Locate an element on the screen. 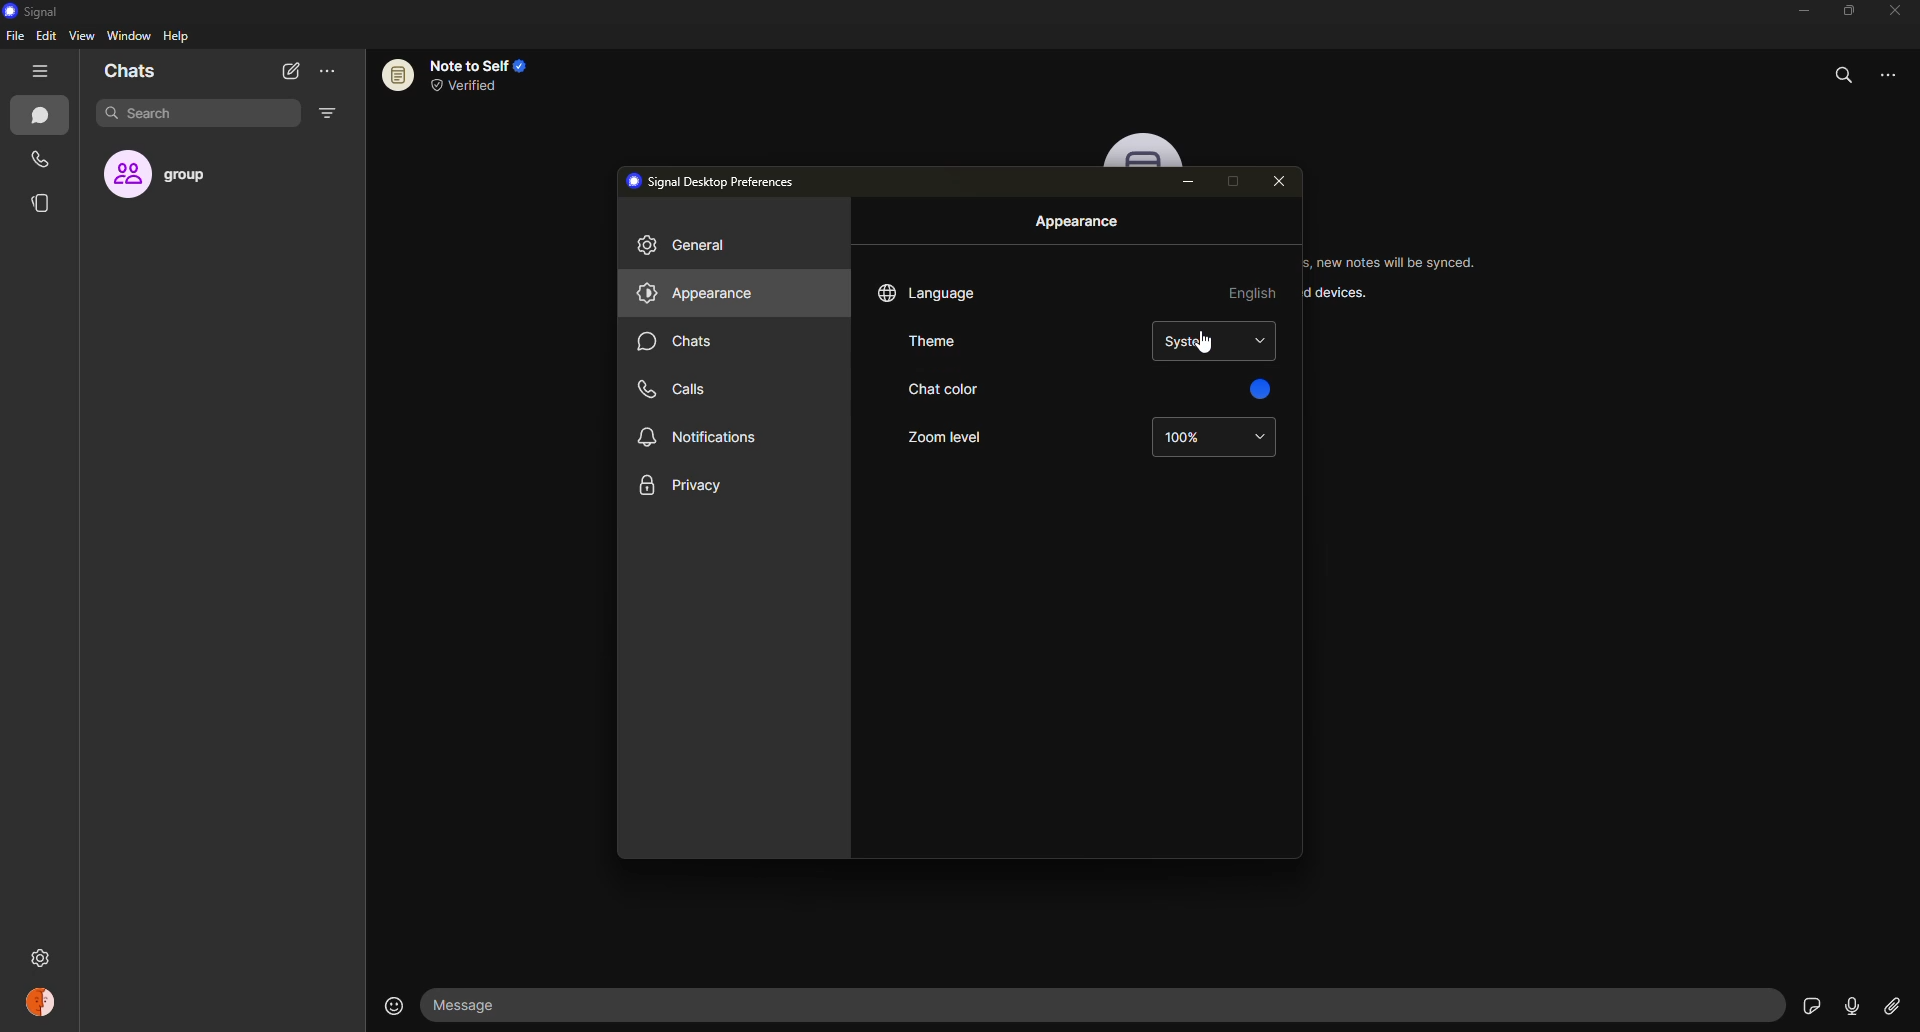 This screenshot has width=1920, height=1032. attach is located at coordinates (1890, 1005).